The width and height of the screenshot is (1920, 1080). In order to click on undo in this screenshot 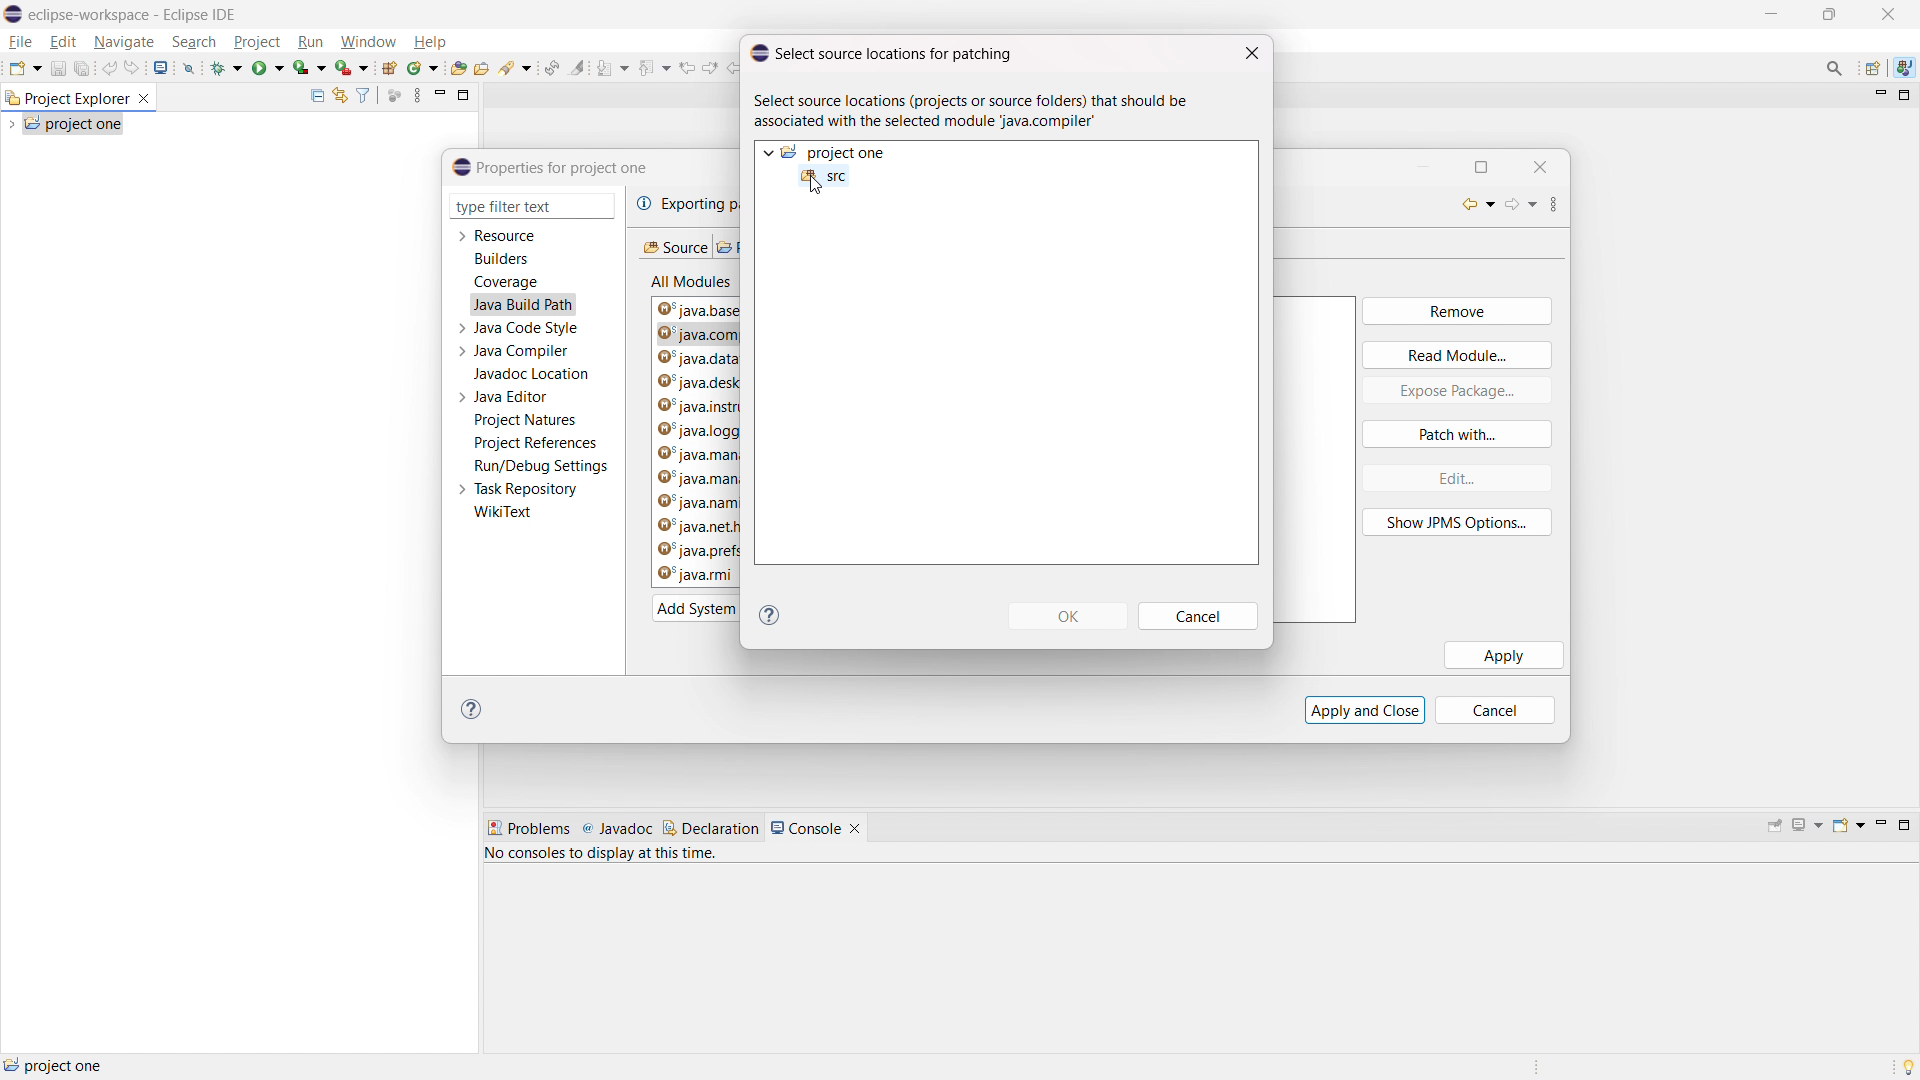, I will do `click(109, 67)`.